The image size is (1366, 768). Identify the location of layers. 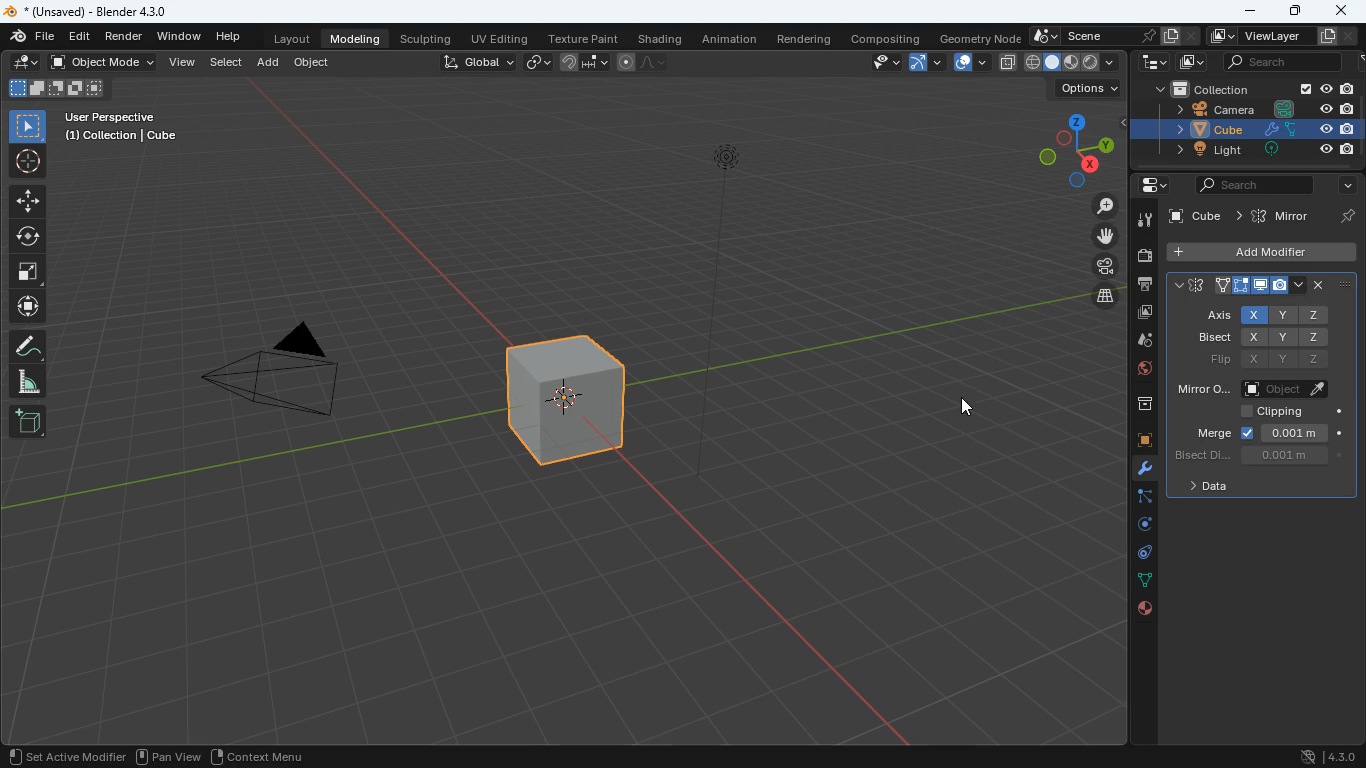
(1106, 295).